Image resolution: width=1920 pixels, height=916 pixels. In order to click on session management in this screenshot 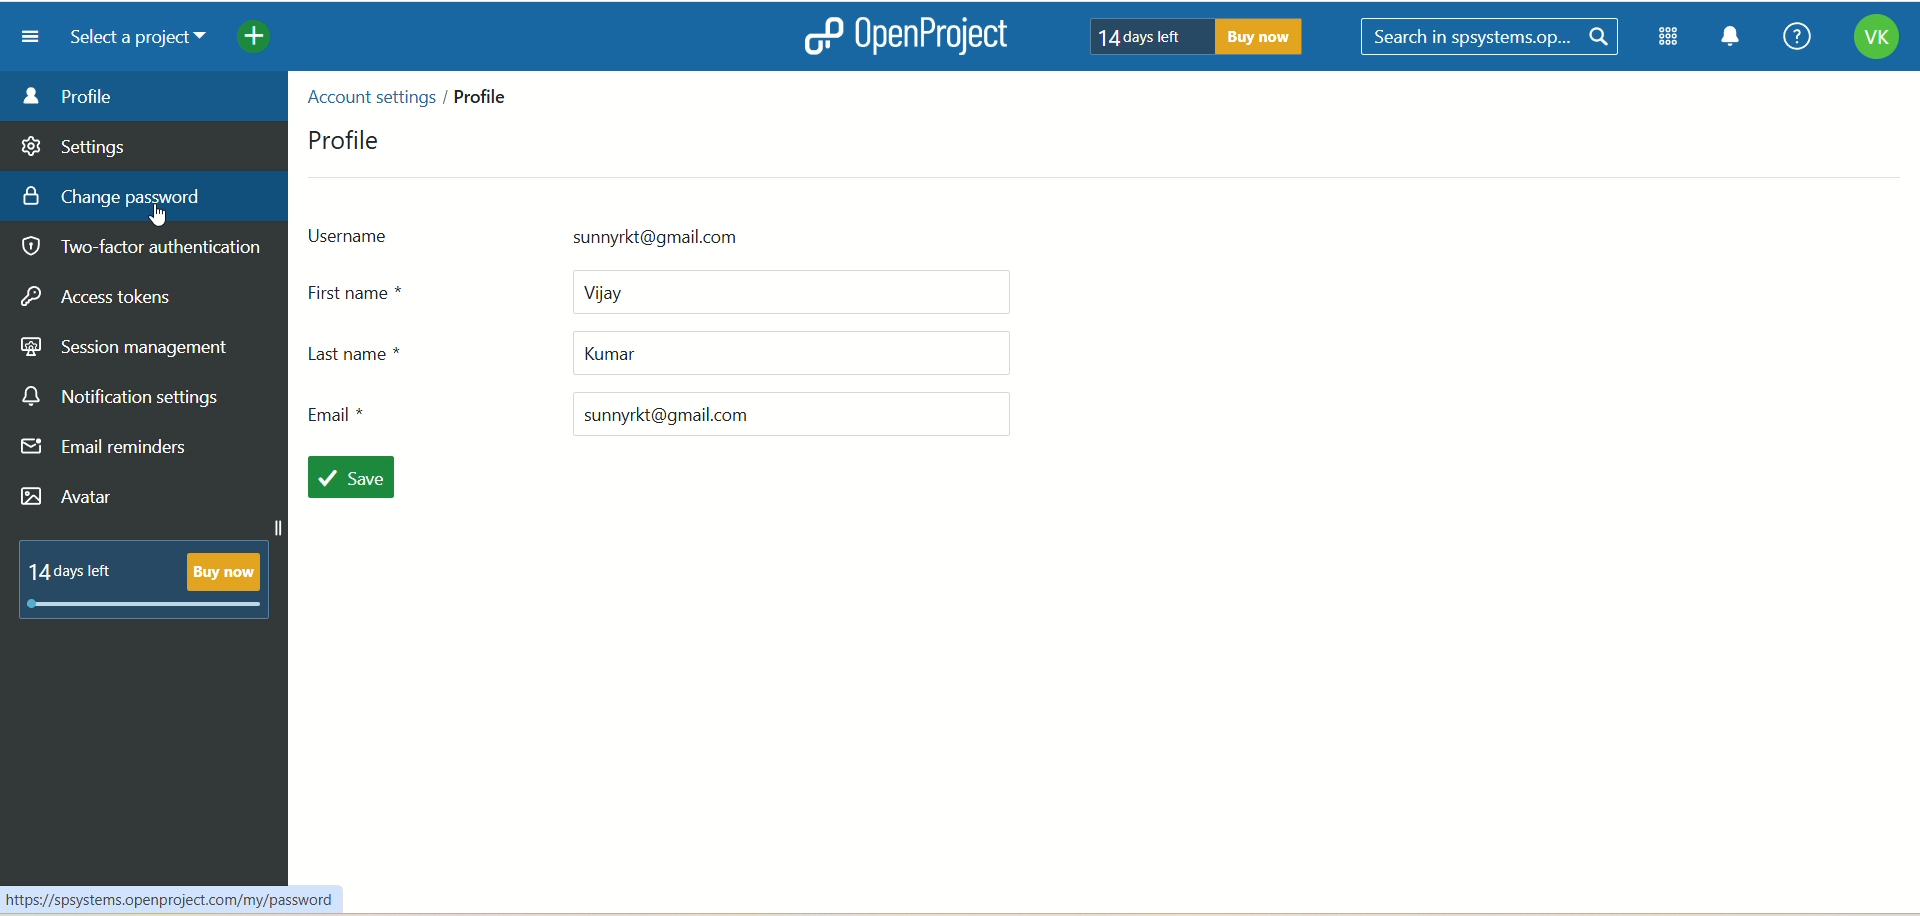, I will do `click(123, 351)`.